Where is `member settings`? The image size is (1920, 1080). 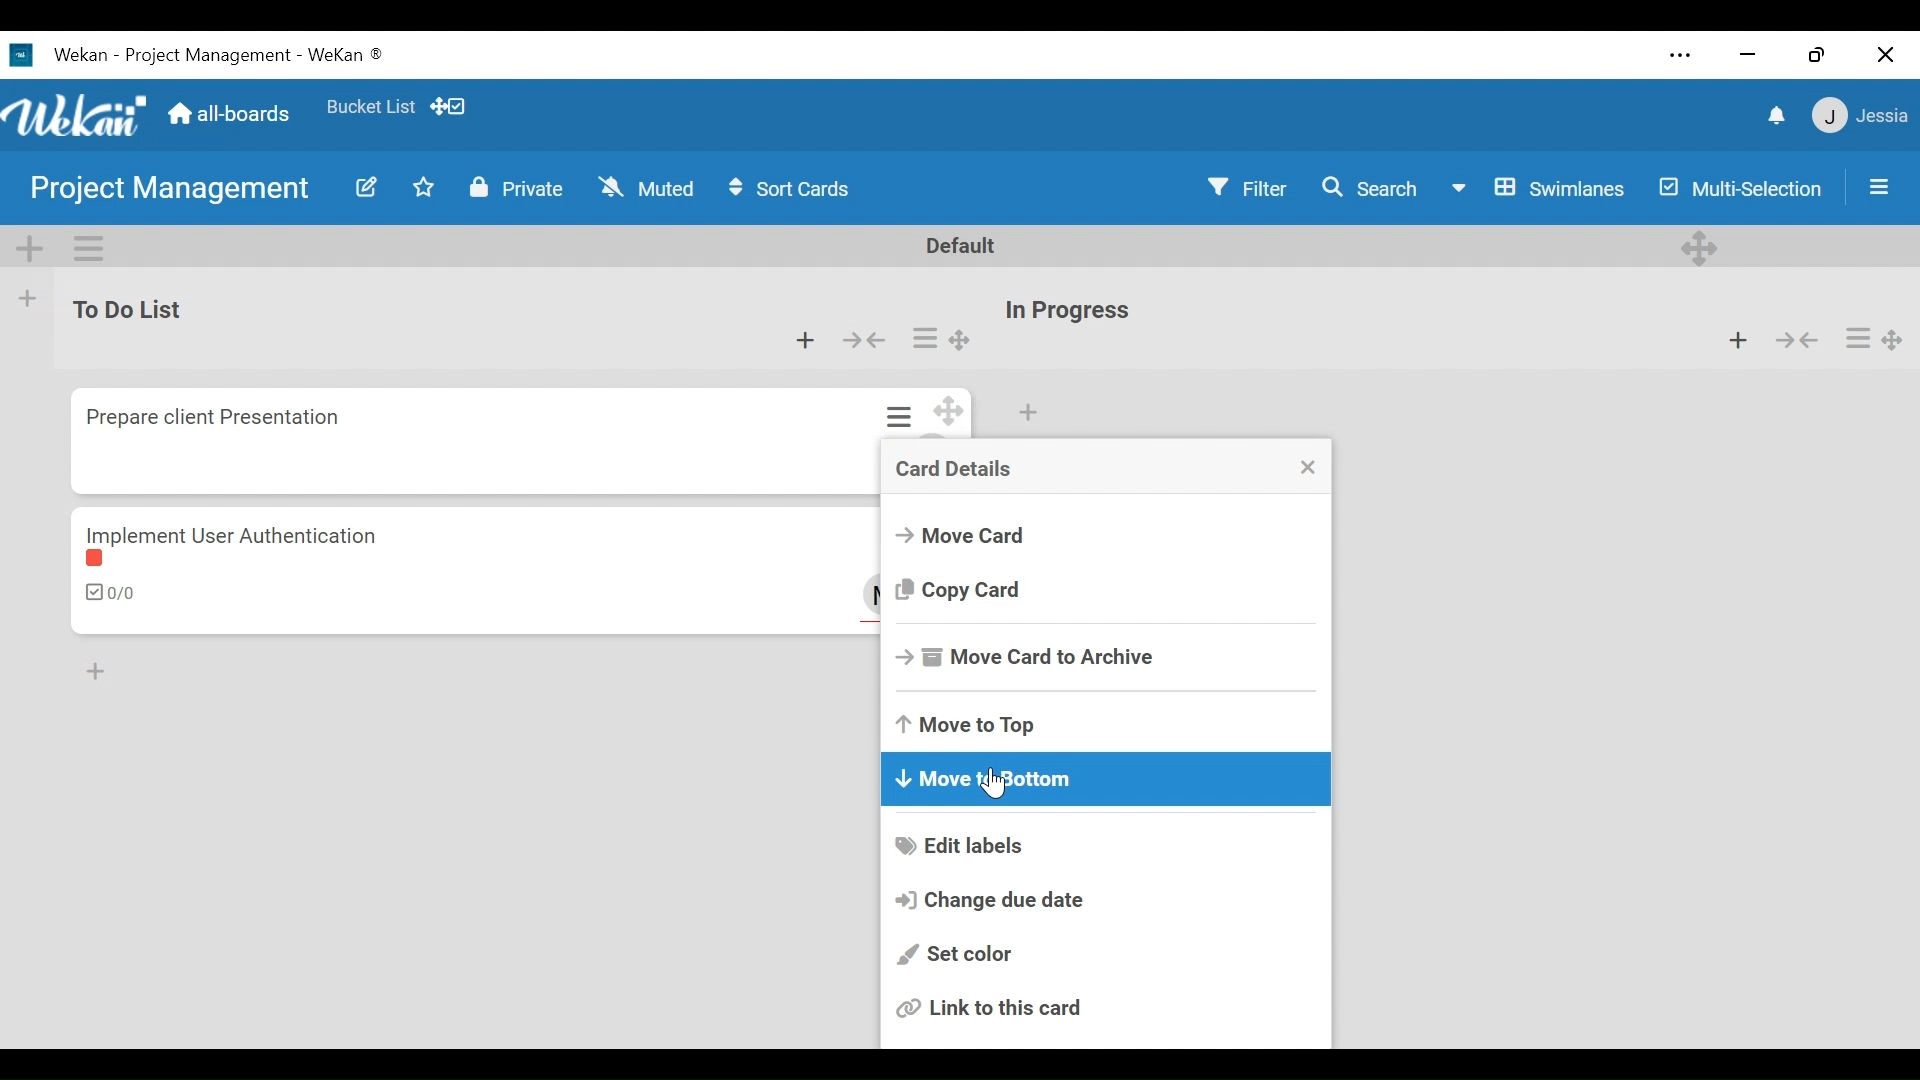 member settings is located at coordinates (1859, 112).